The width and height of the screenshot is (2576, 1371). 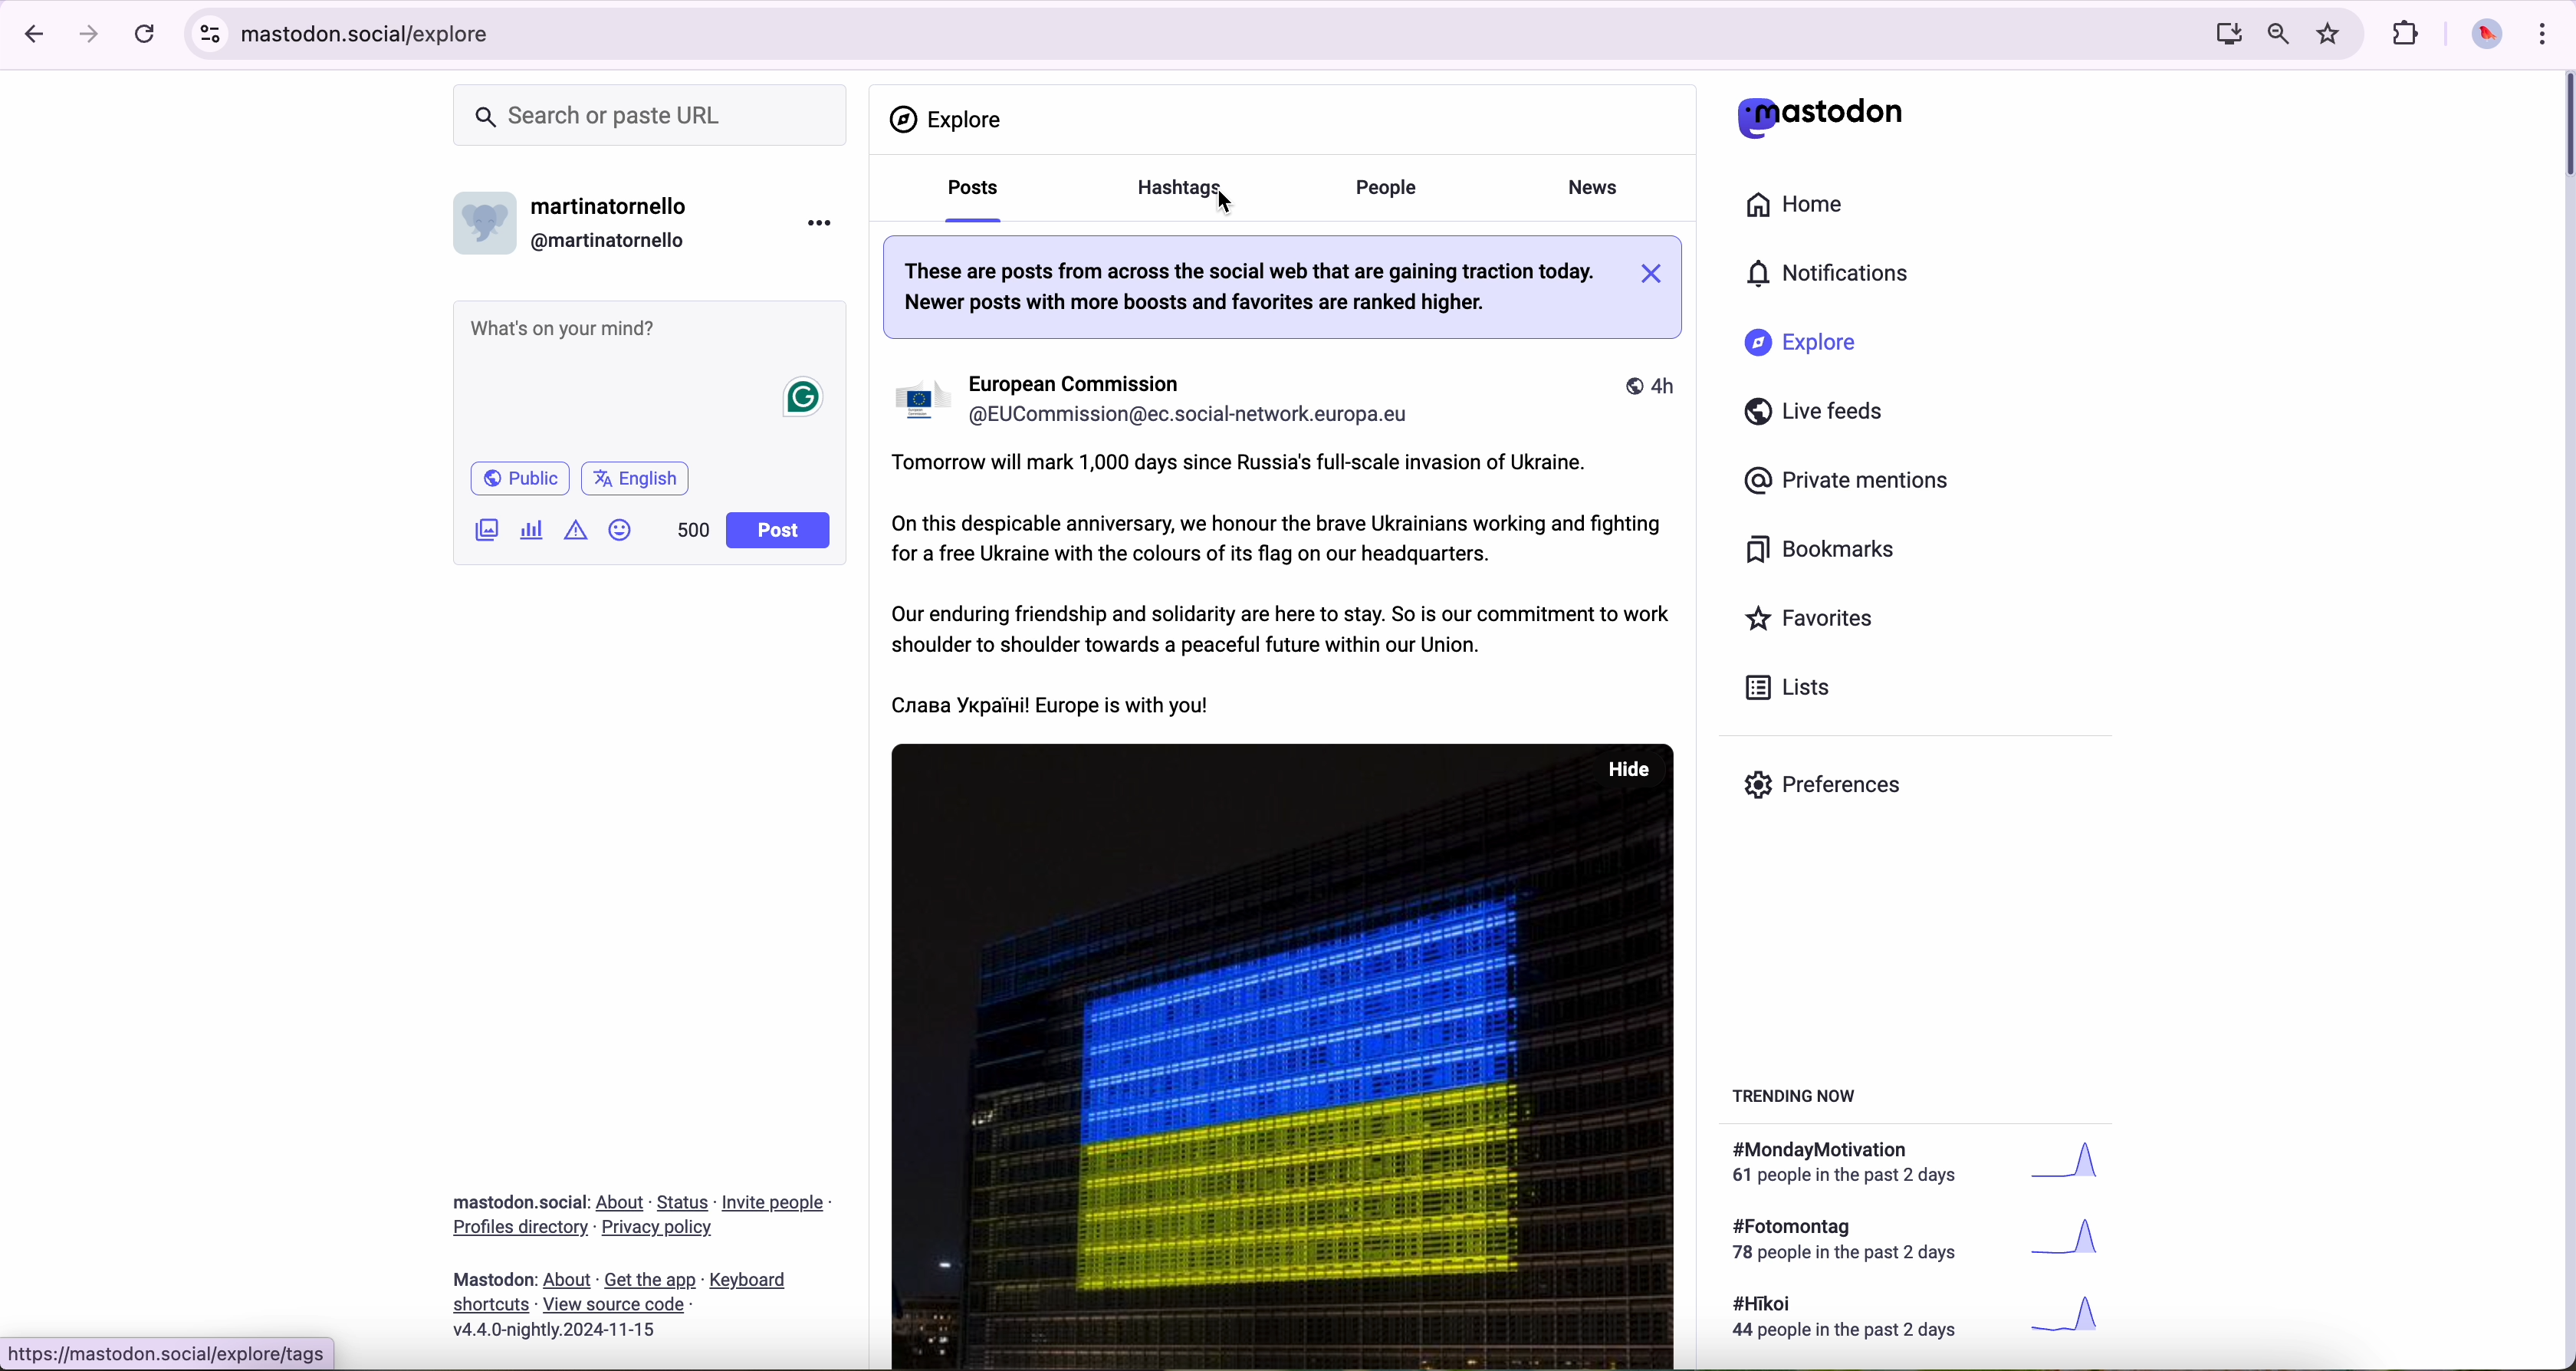 What do you see at coordinates (691, 532) in the screenshot?
I see `500` at bounding box center [691, 532].